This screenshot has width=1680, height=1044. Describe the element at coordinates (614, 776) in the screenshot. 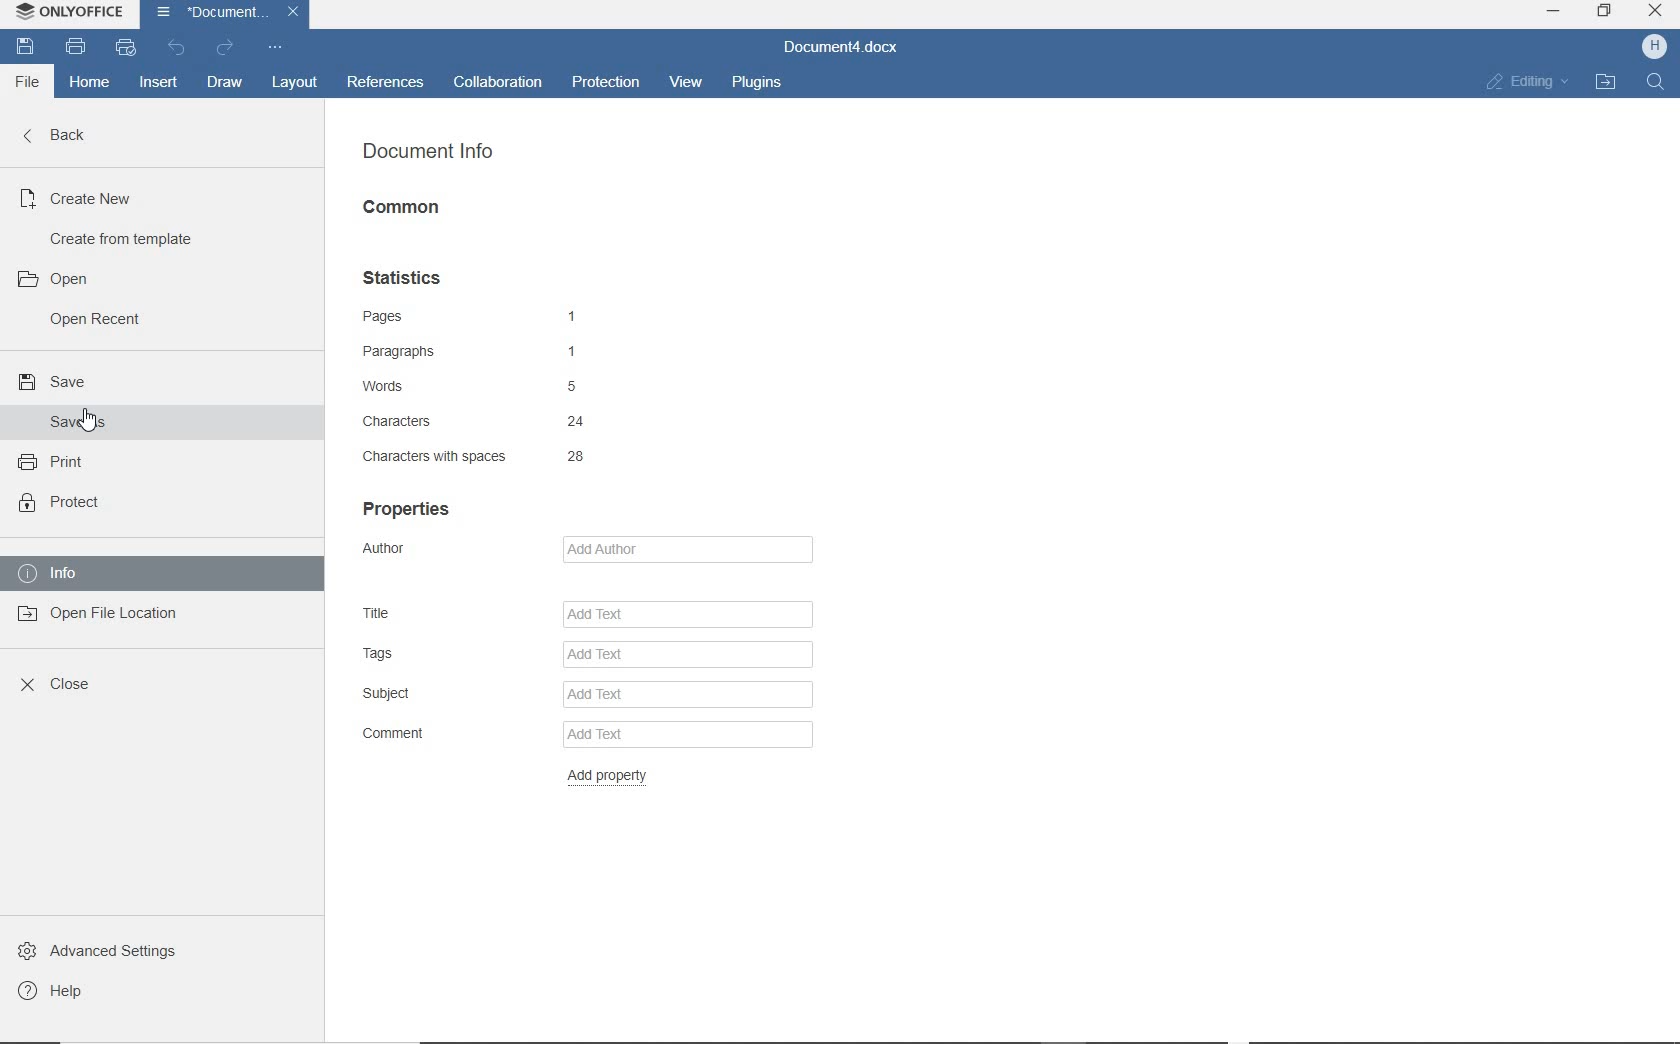

I see `add property` at that location.